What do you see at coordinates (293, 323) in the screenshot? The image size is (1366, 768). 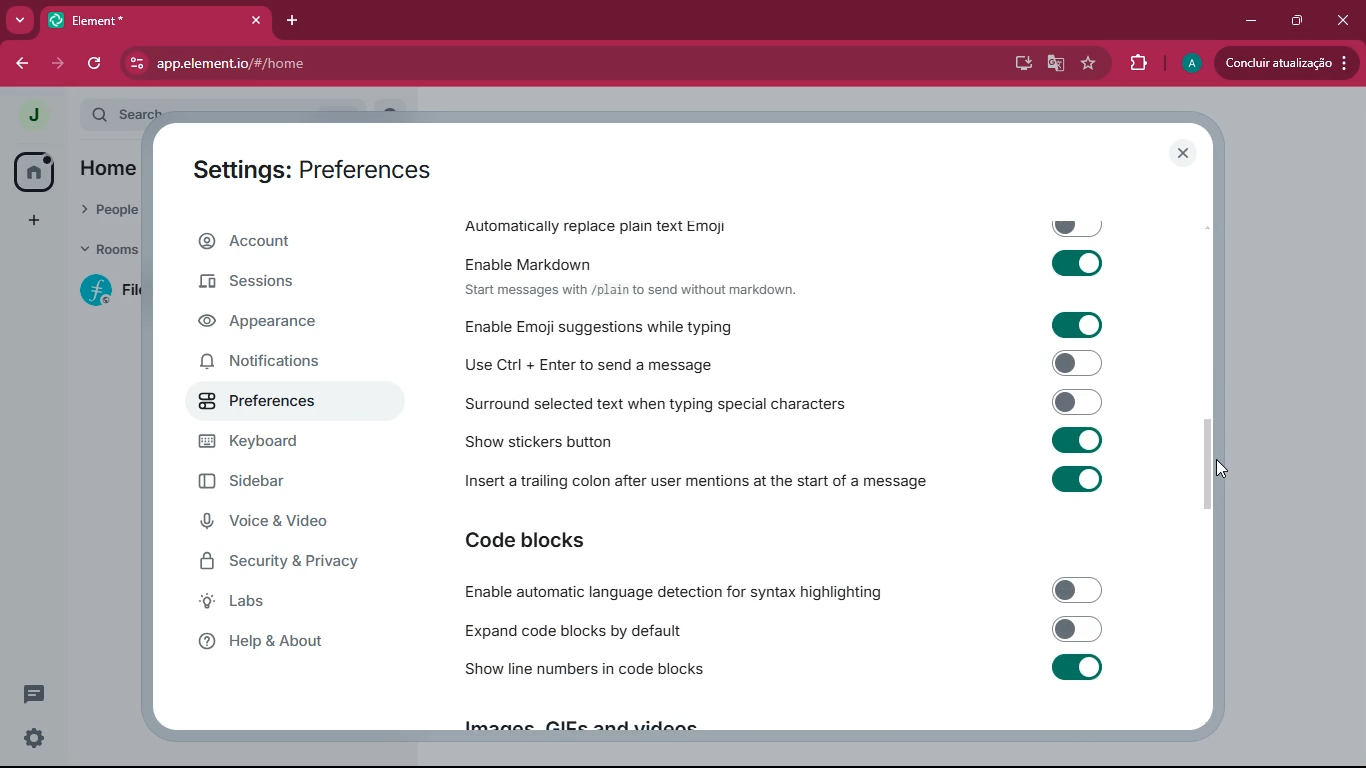 I see `appearance` at bounding box center [293, 323].